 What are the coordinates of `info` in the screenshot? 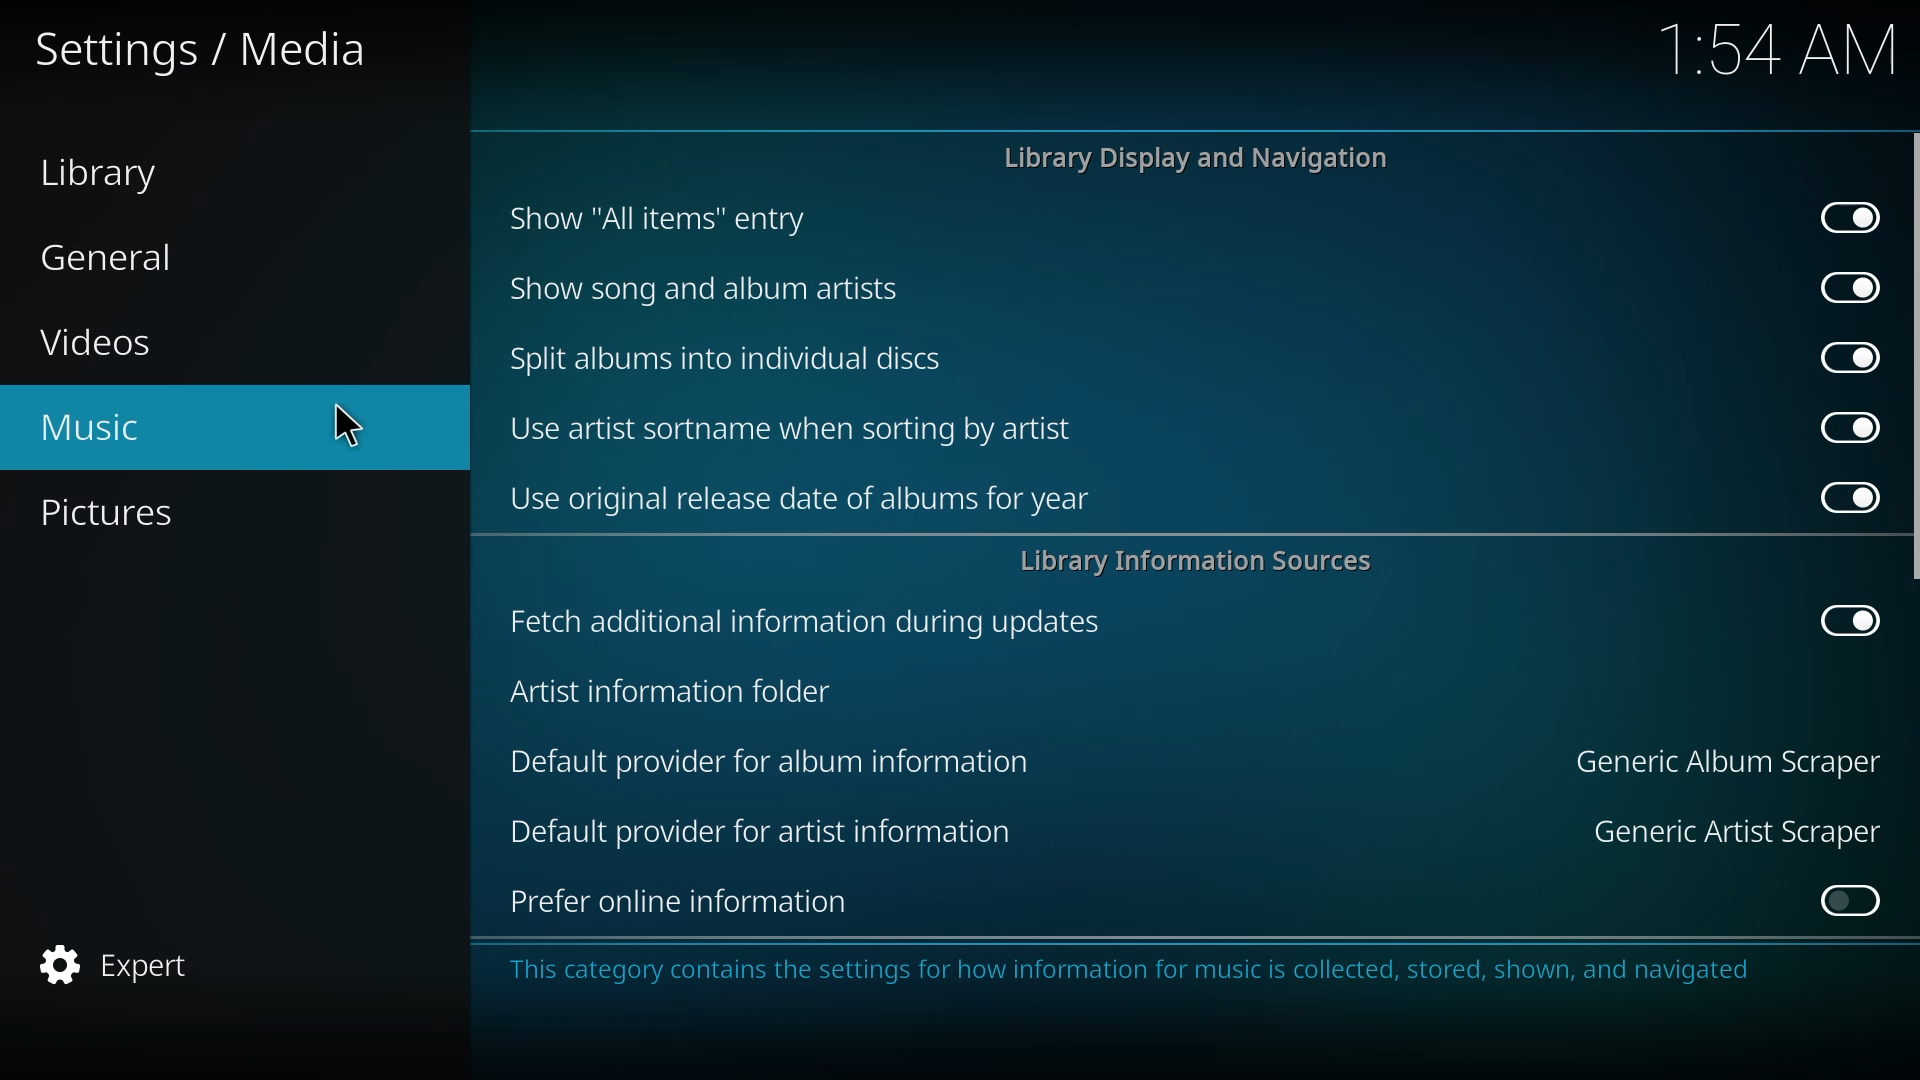 It's located at (1135, 974).